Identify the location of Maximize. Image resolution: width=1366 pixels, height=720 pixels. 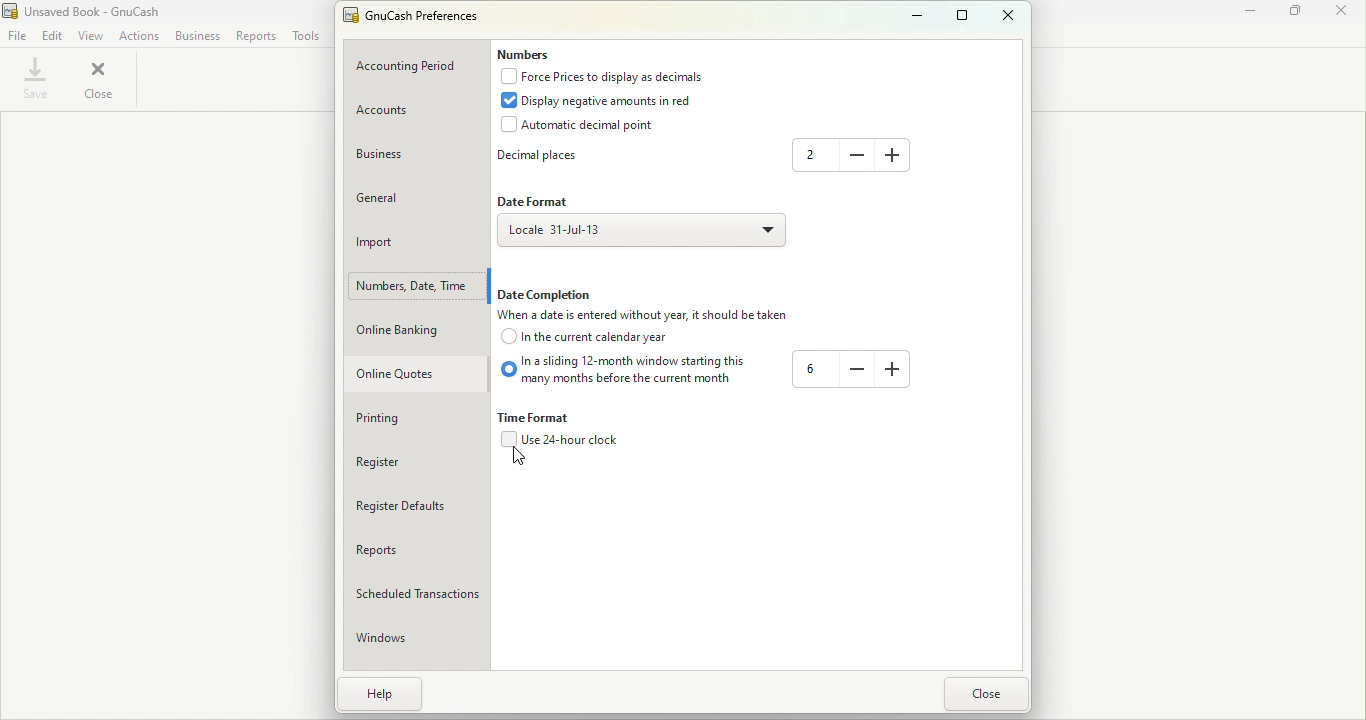
(964, 17).